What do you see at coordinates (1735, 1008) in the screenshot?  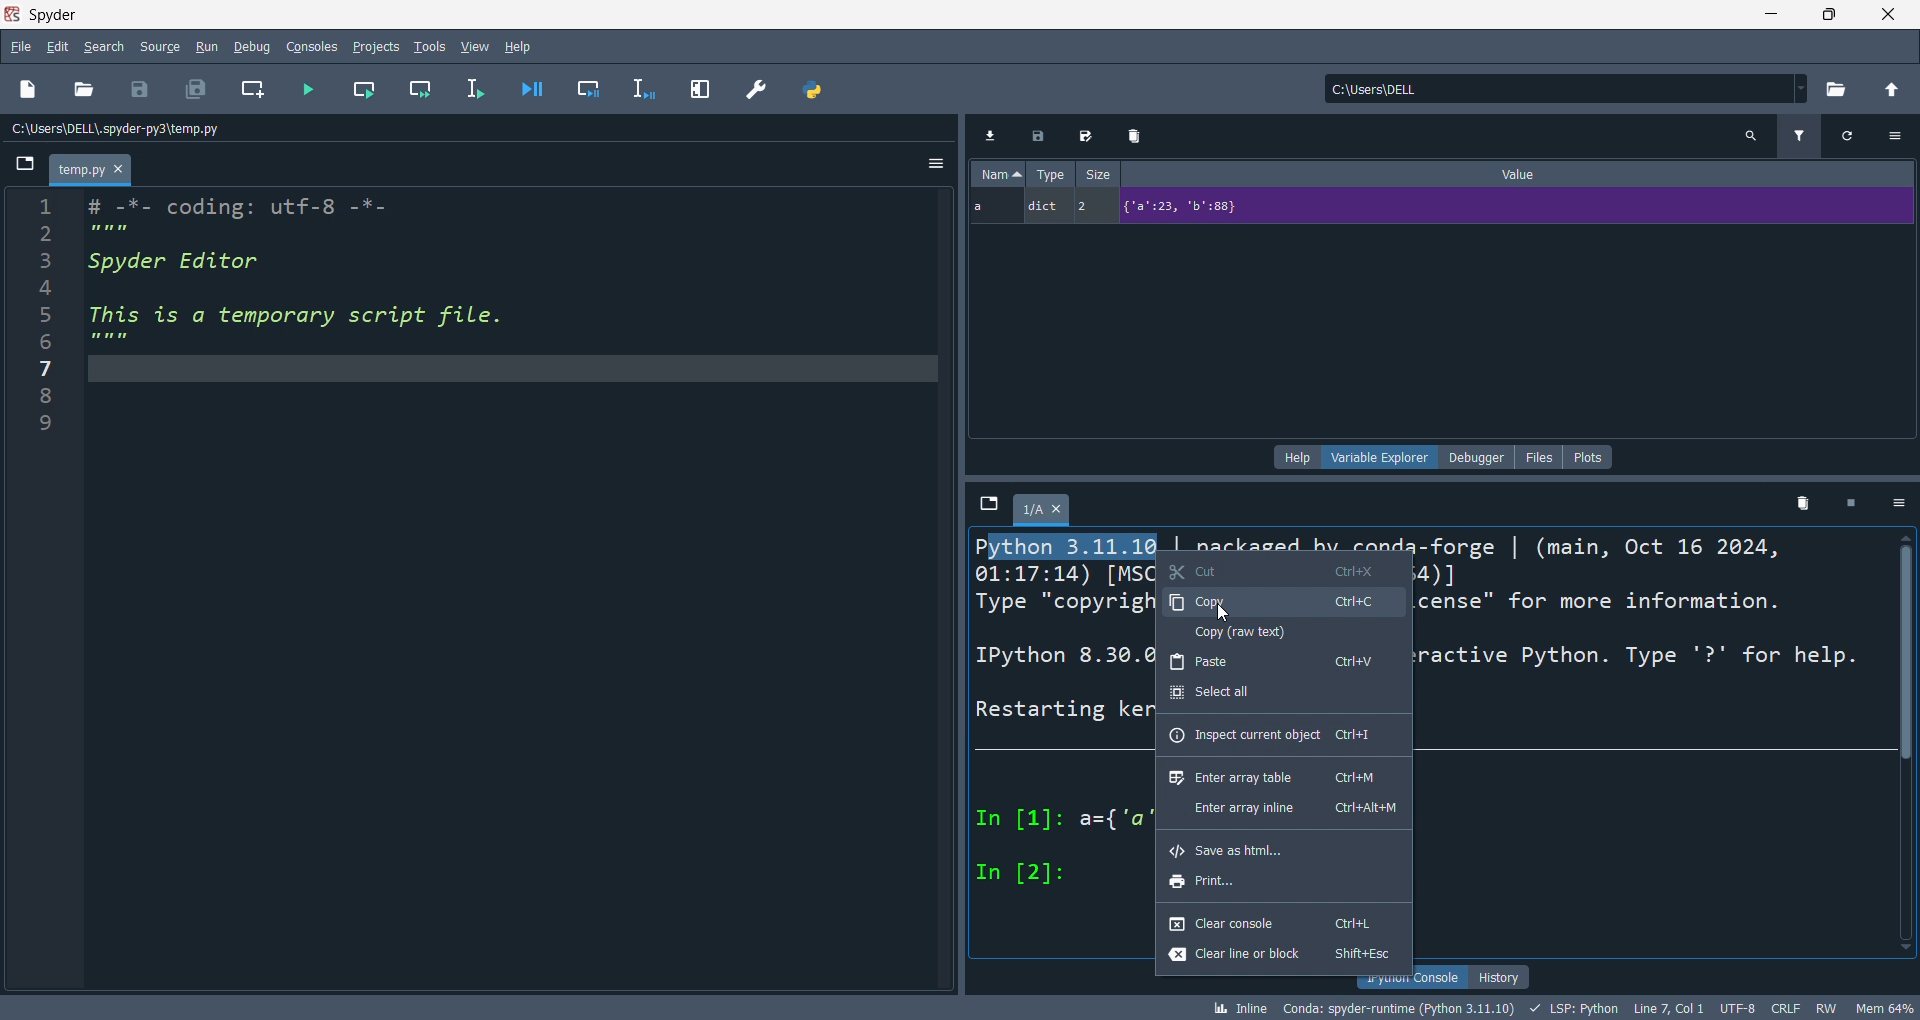 I see `UTF-8` at bounding box center [1735, 1008].